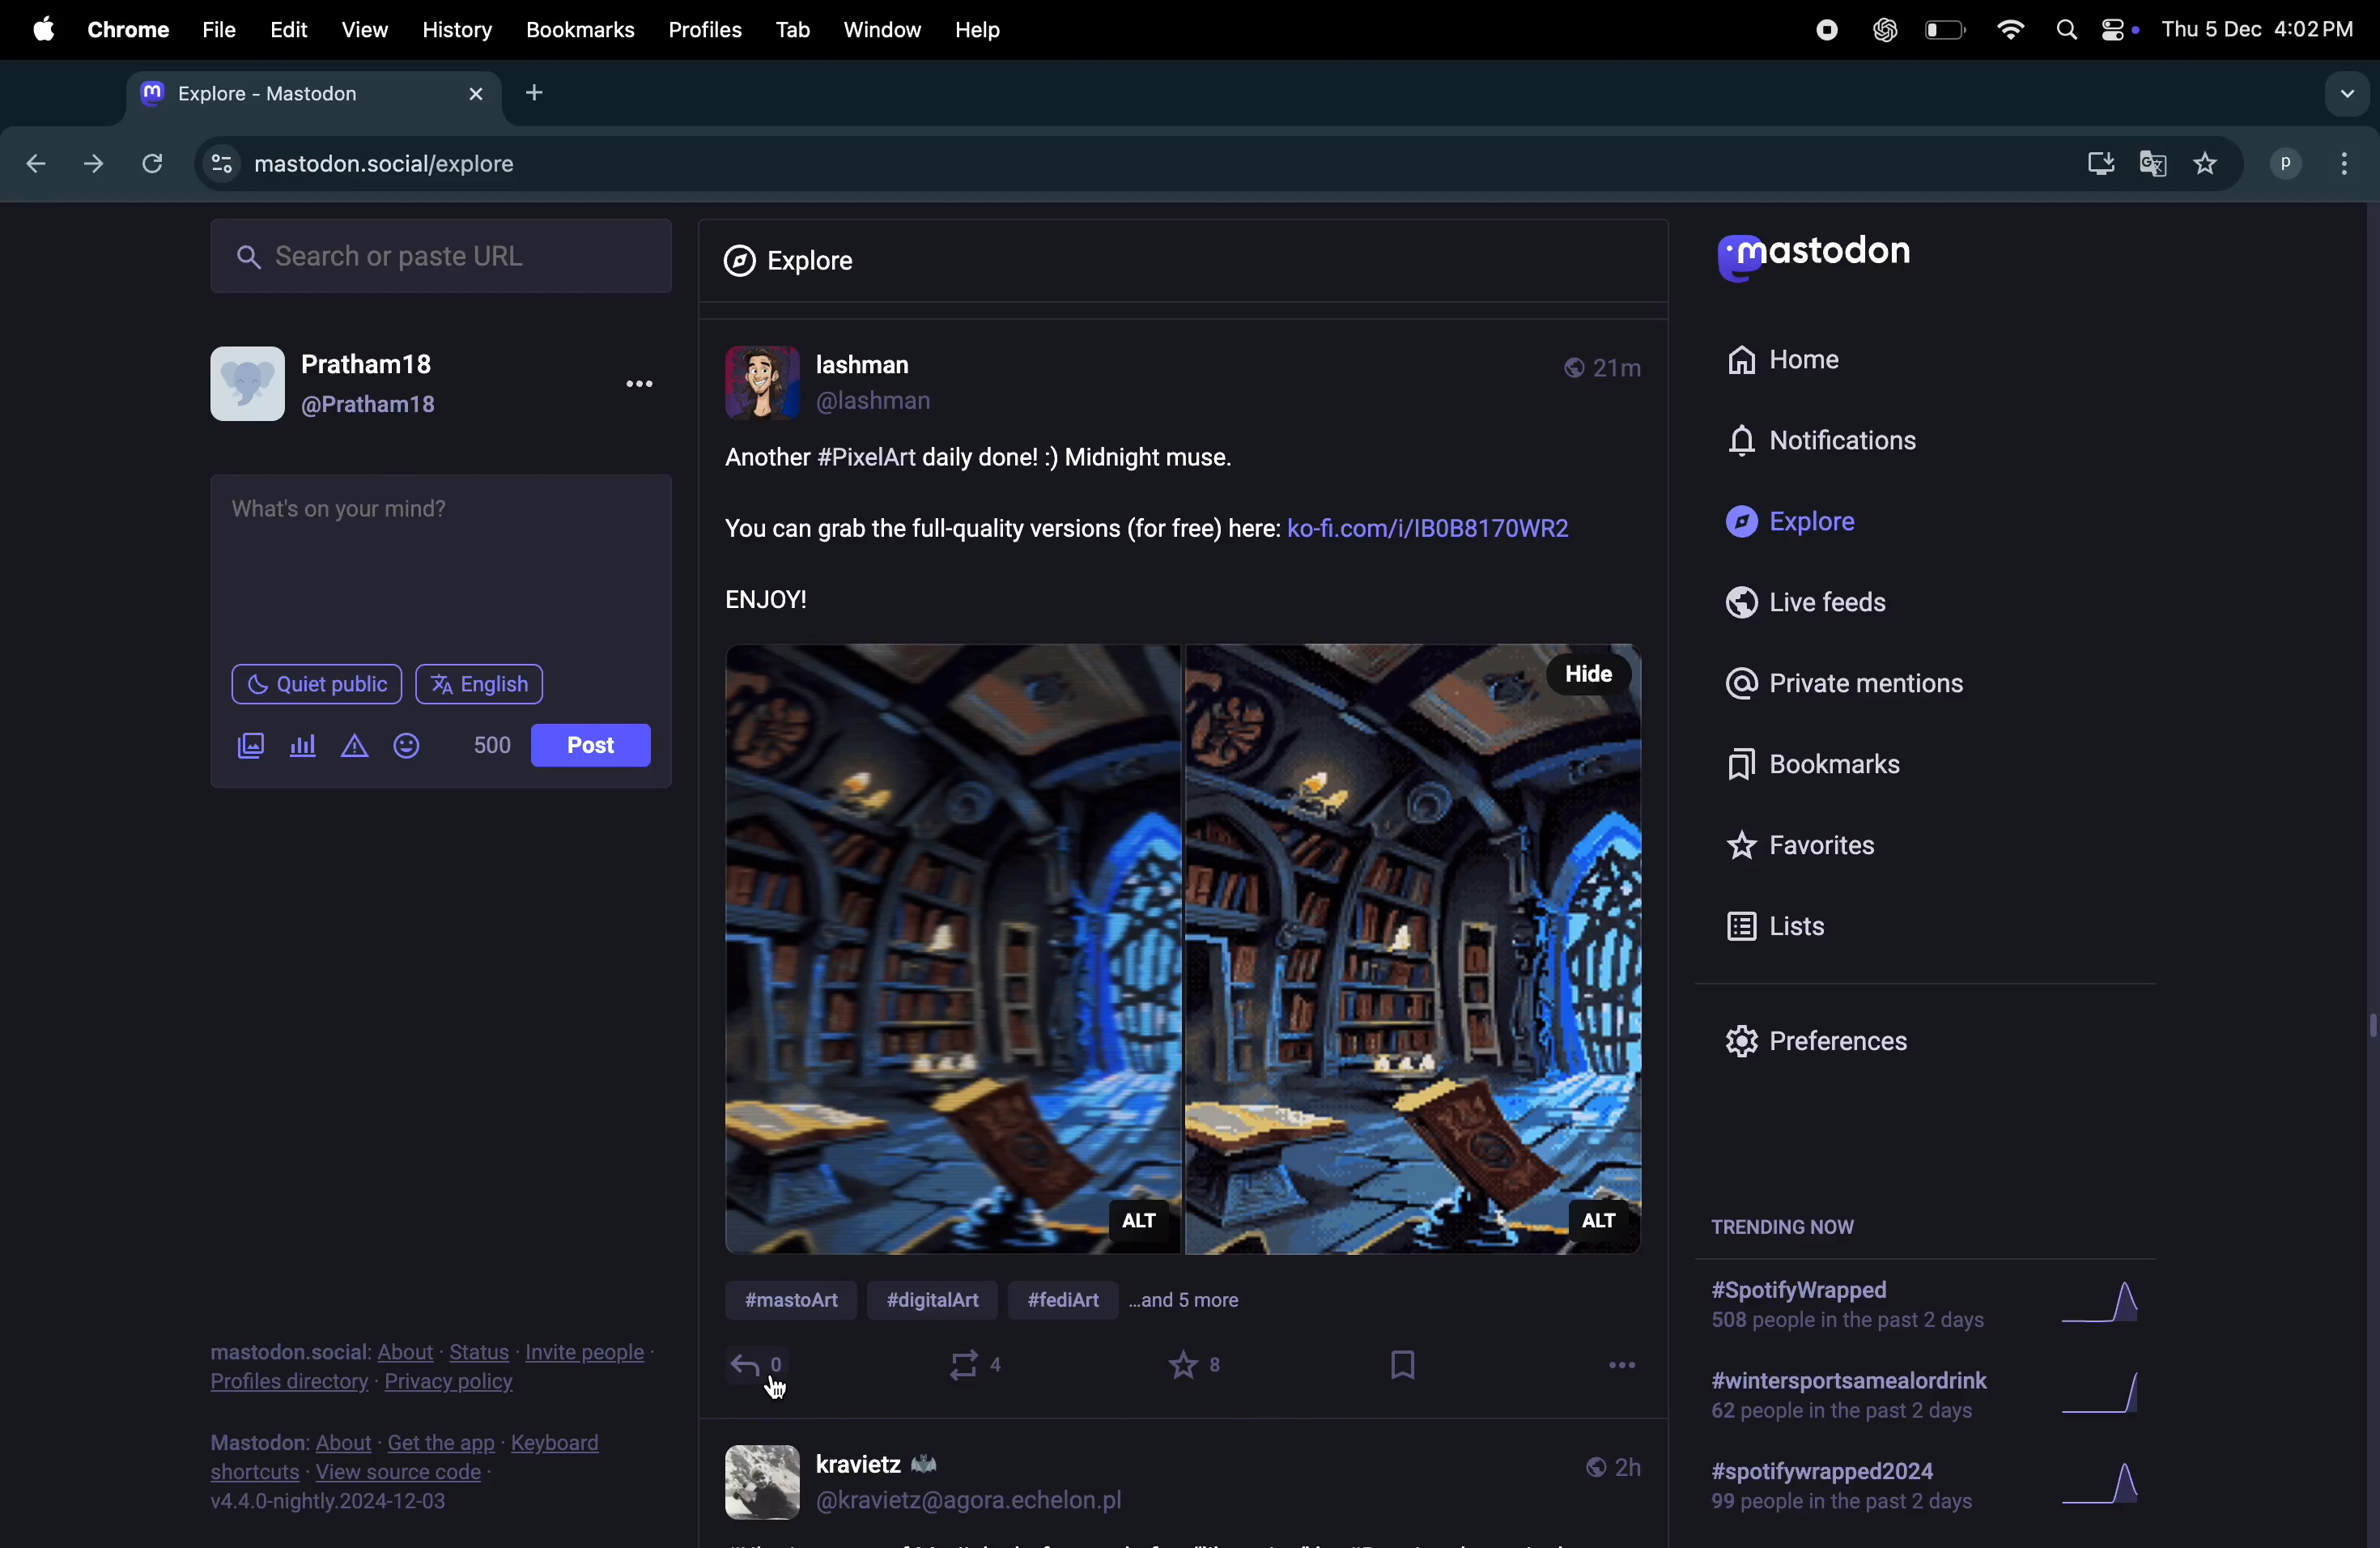 Image resolution: width=2380 pixels, height=1548 pixels. Describe the element at coordinates (288, 34) in the screenshot. I see `Edit` at that location.